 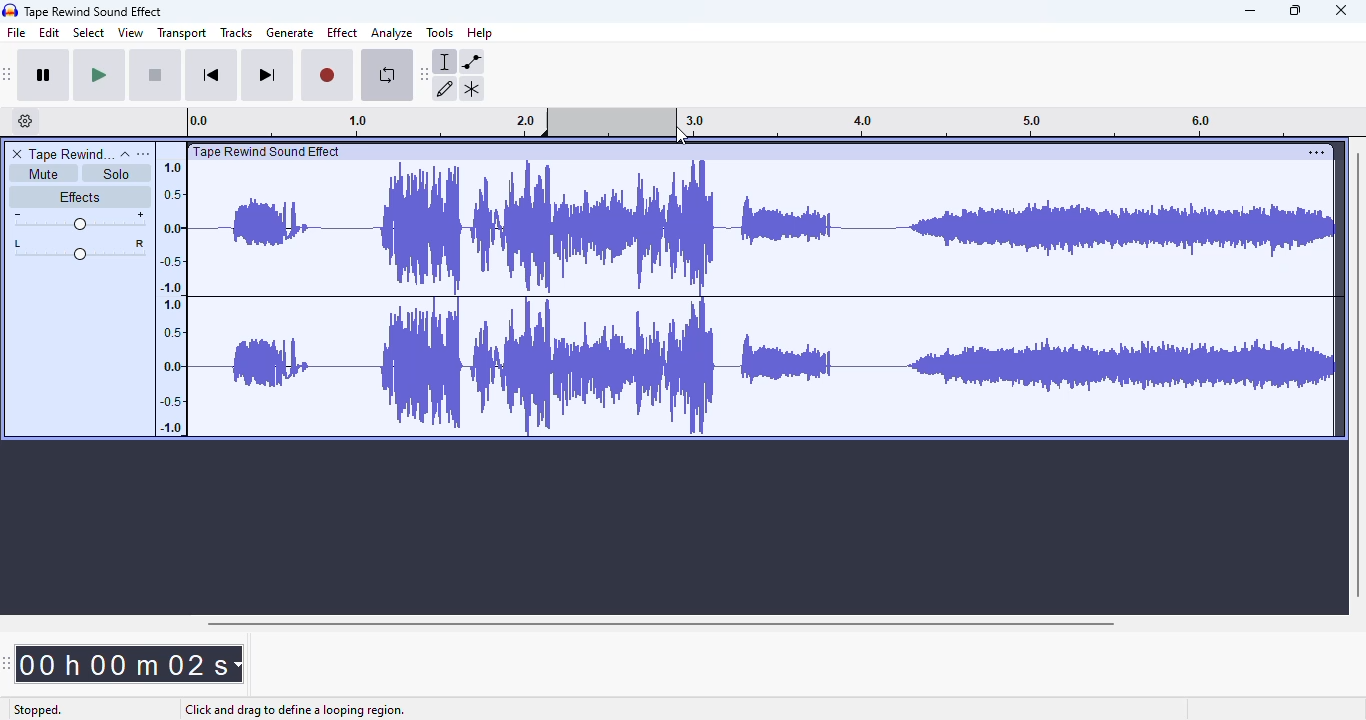 What do you see at coordinates (10, 9) in the screenshot?
I see `logo` at bounding box center [10, 9].